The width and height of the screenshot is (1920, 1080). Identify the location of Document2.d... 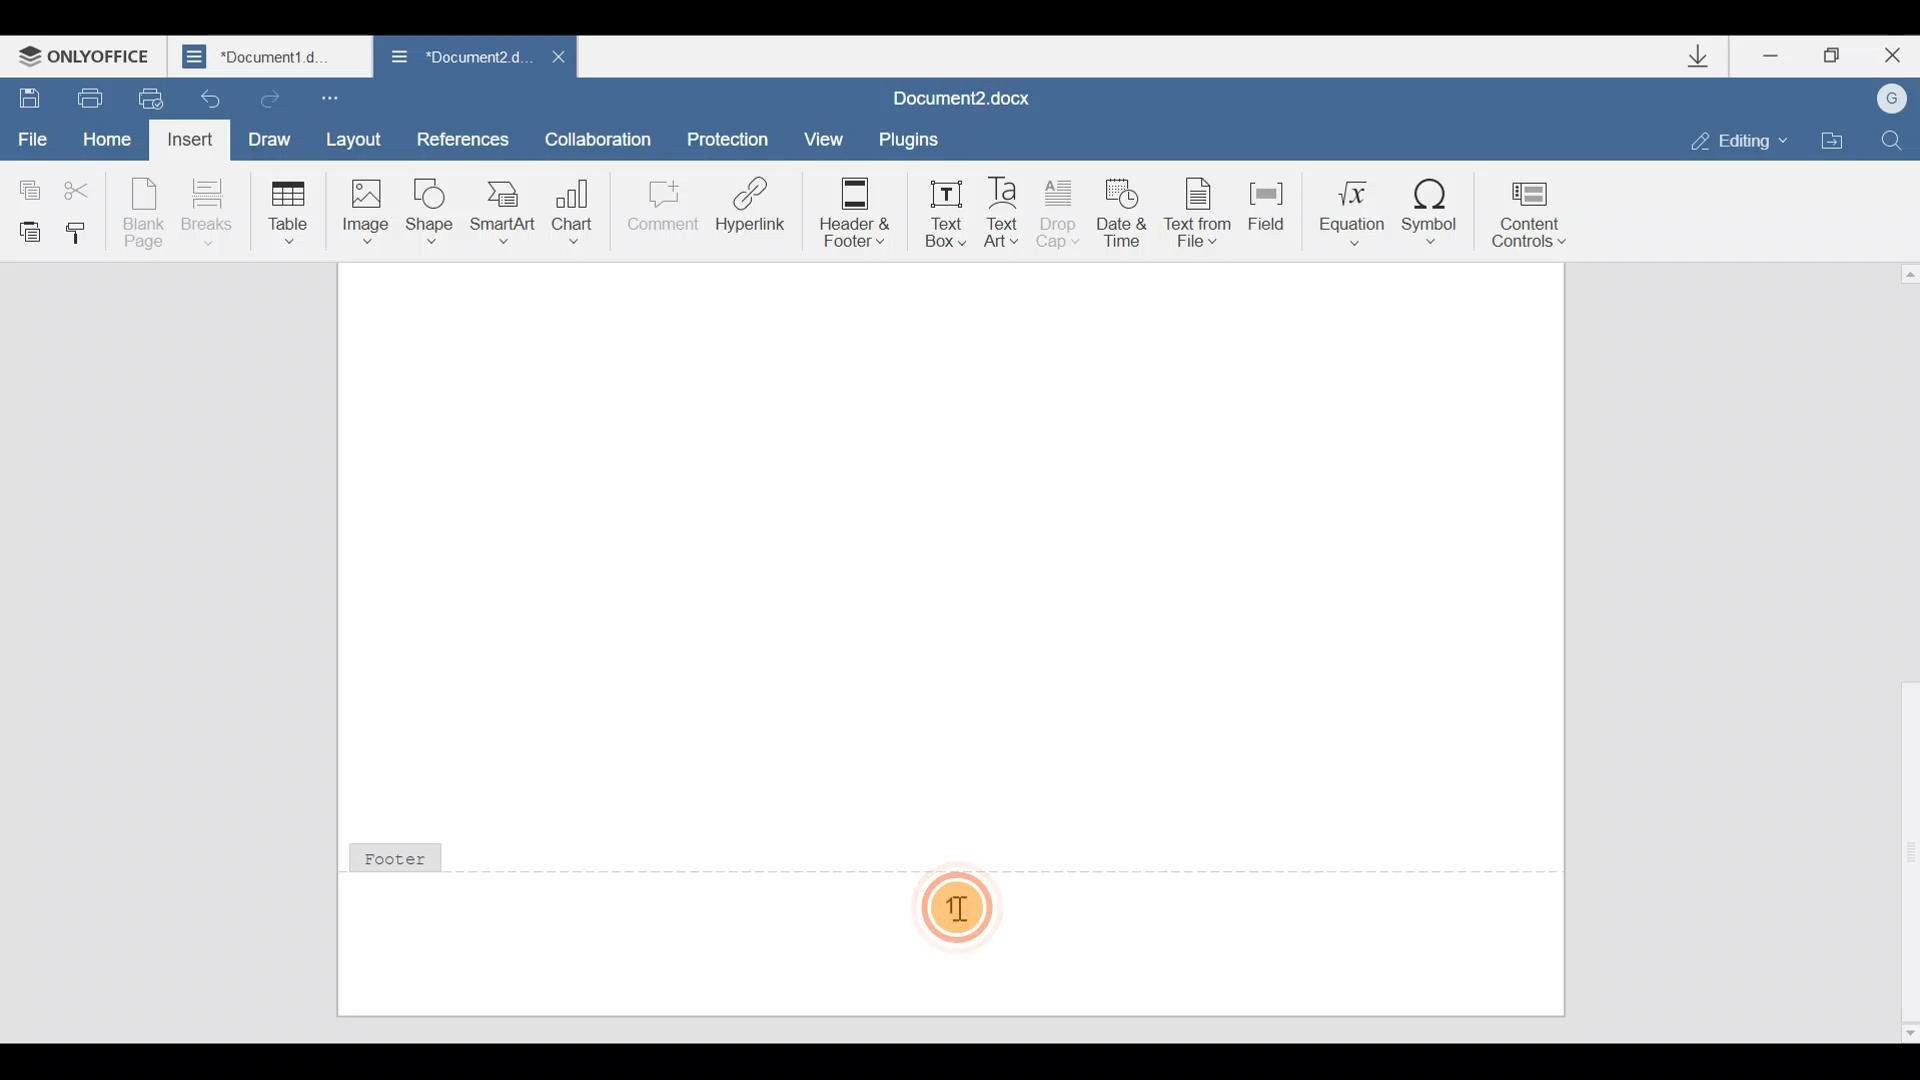
(451, 58).